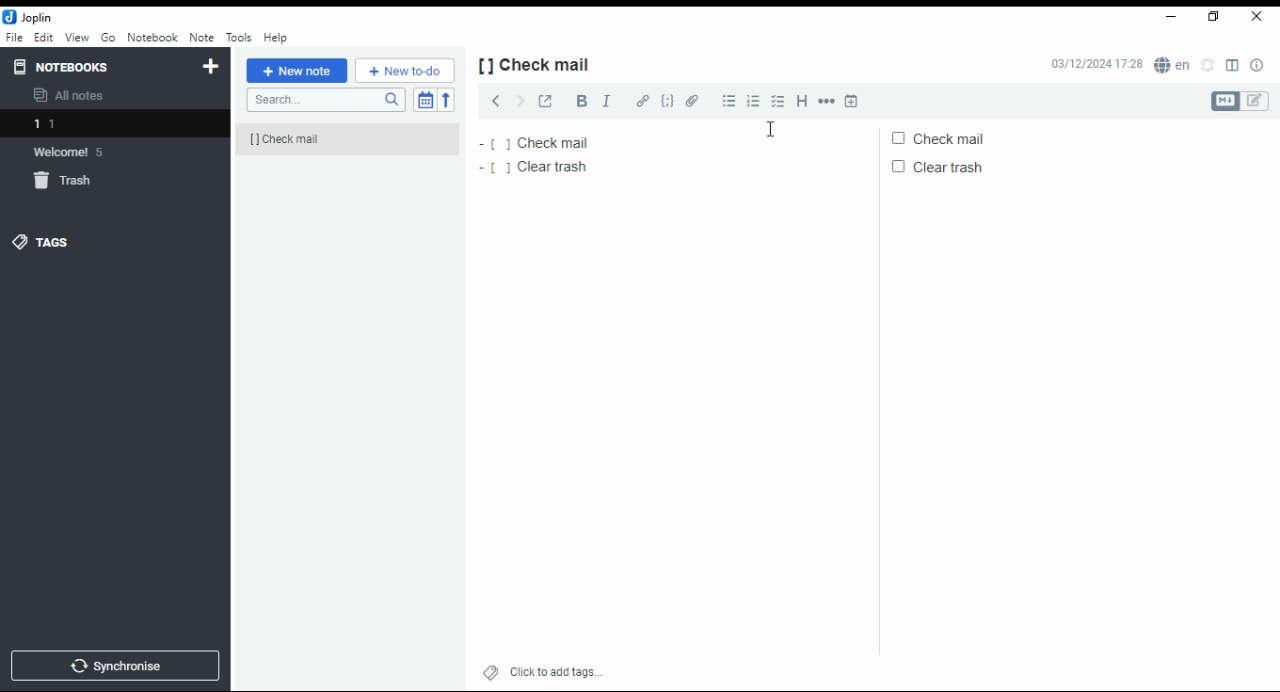 This screenshot has height=692, width=1280. Describe the element at coordinates (1239, 102) in the screenshot. I see `toggle editors` at that location.